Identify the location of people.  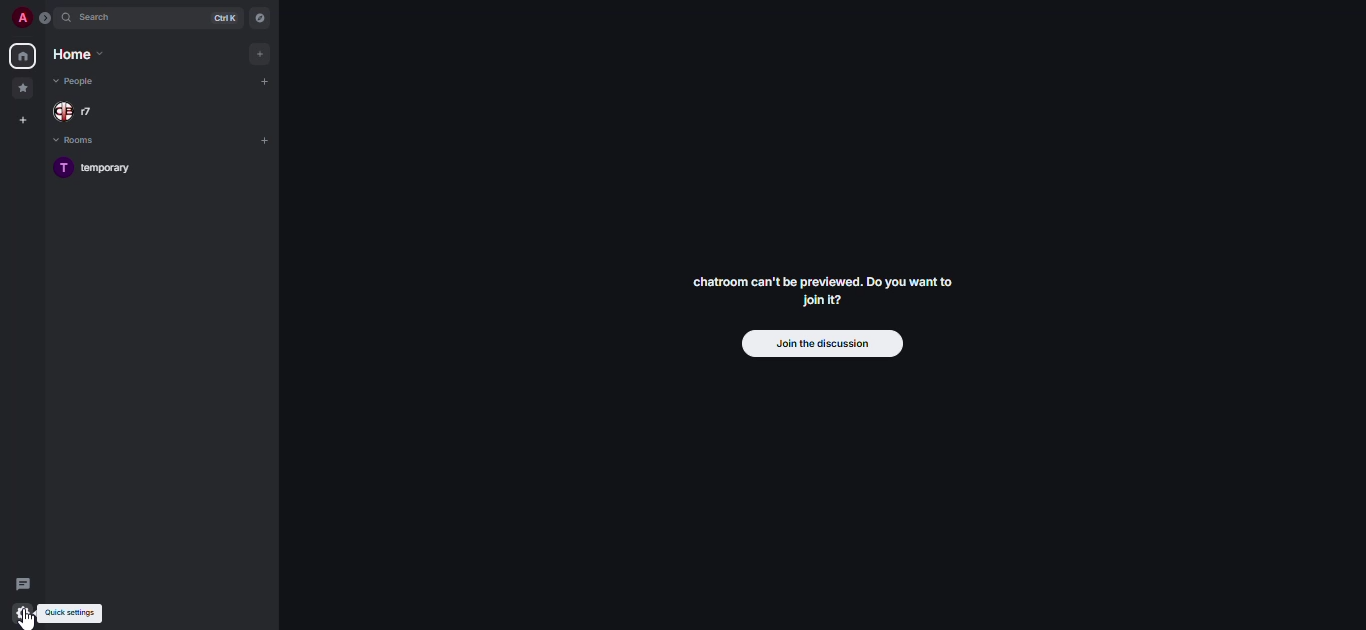
(82, 111).